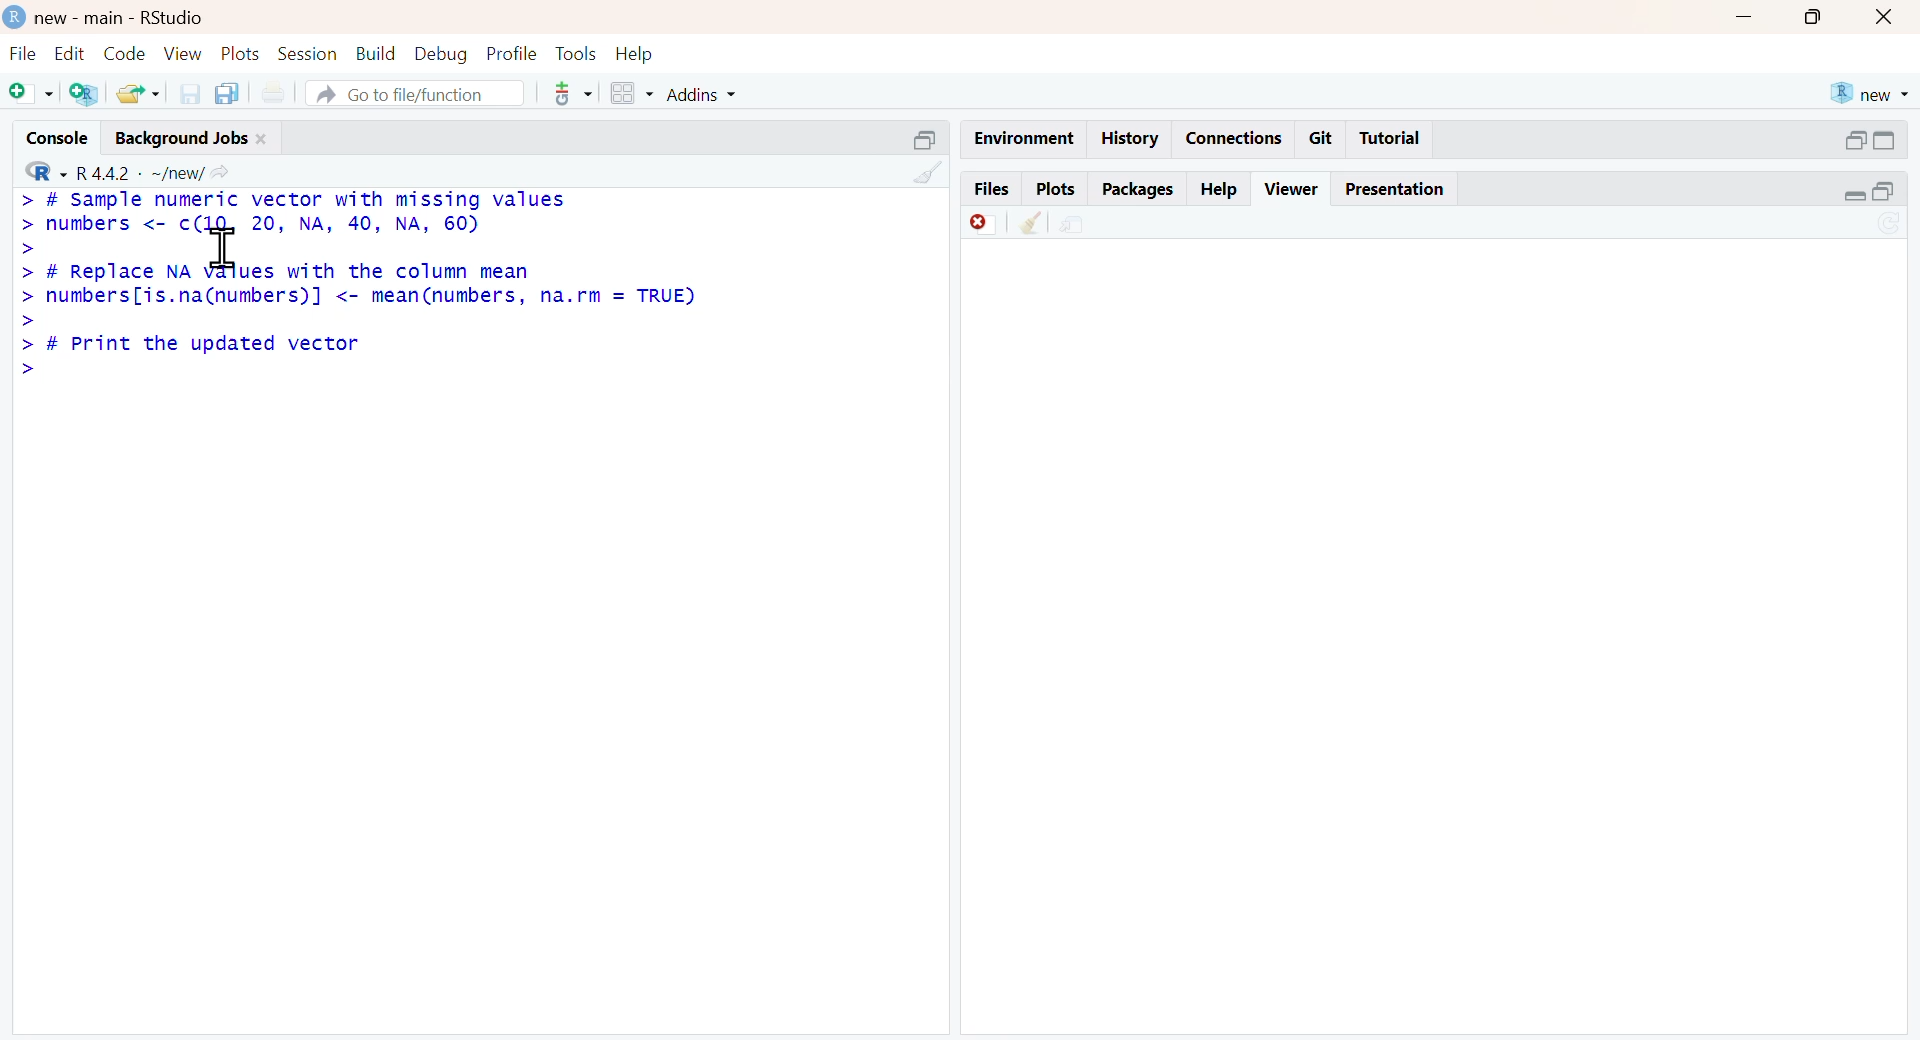  What do you see at coordinates (377, 53) in the screenshot?
I see `build` at bounding box center [377, 53].